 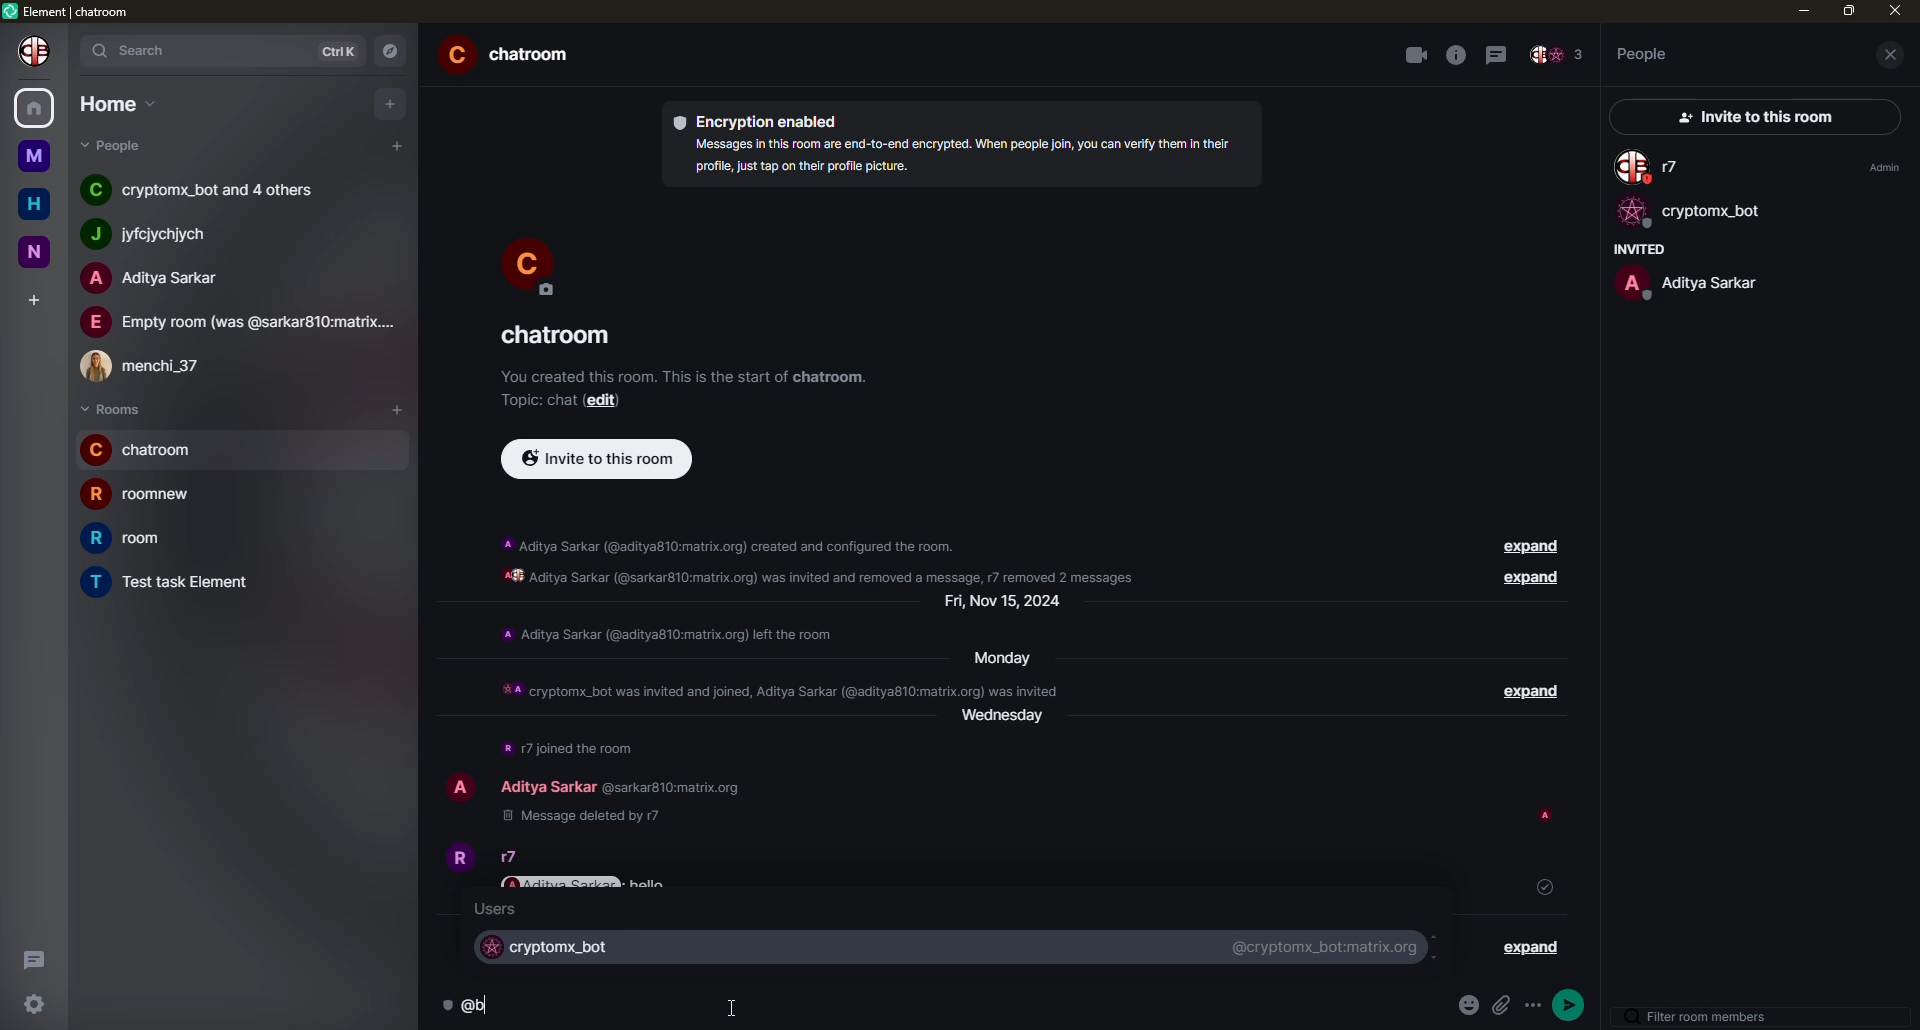 I want to click on send, so click(x=1572, y=1006).